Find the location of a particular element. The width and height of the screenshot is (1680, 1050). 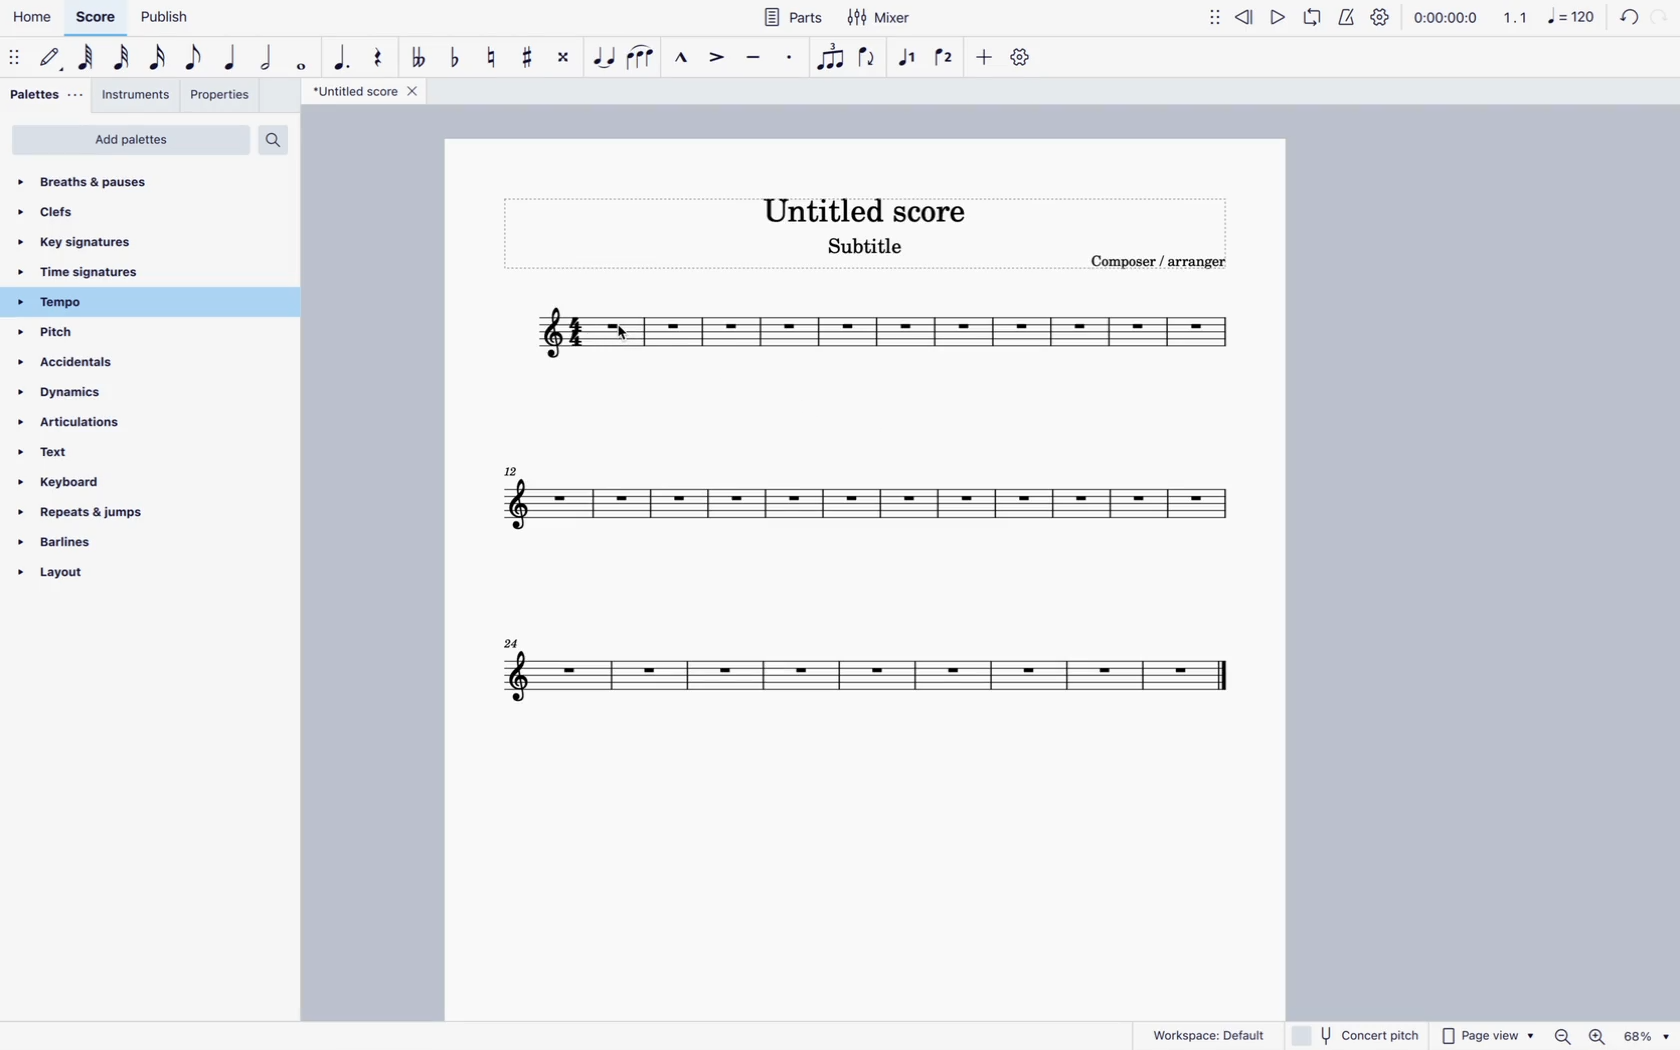

articulations is located at coordinates (109, 426).